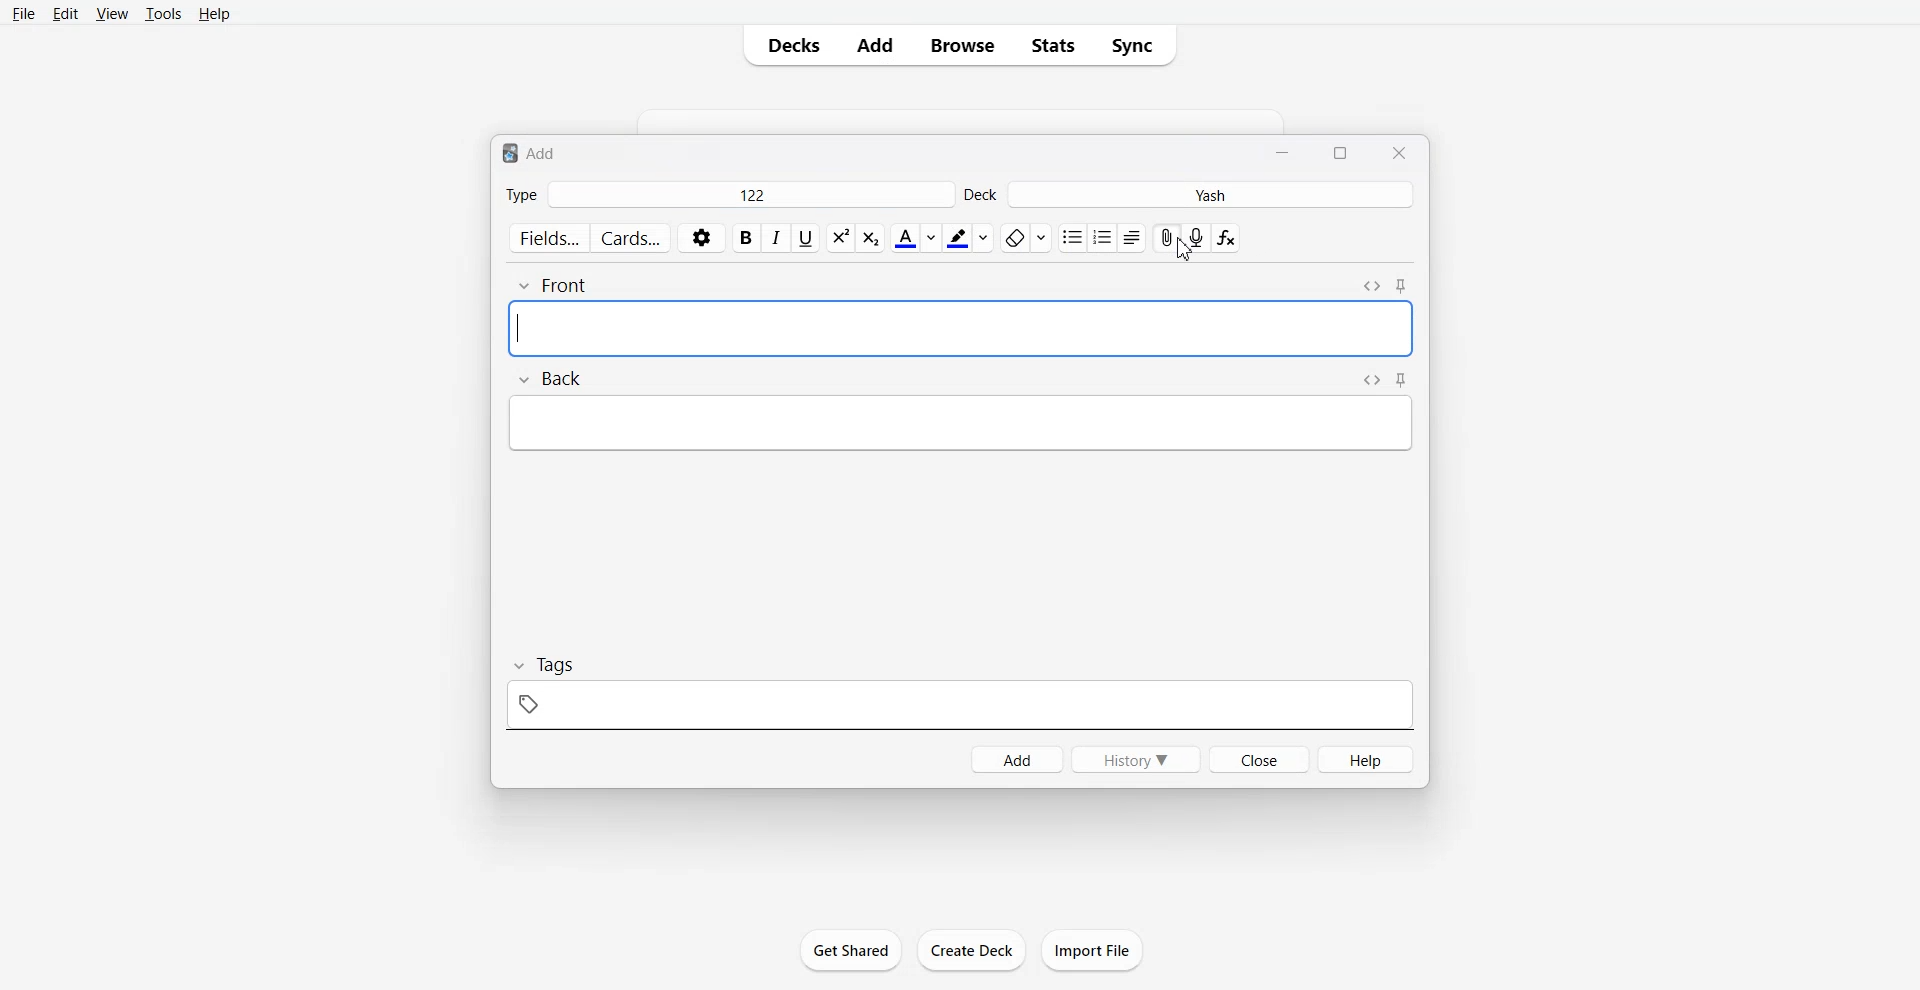 The image size is (1920, 990). I want to click on Browse, so click(963, 45).